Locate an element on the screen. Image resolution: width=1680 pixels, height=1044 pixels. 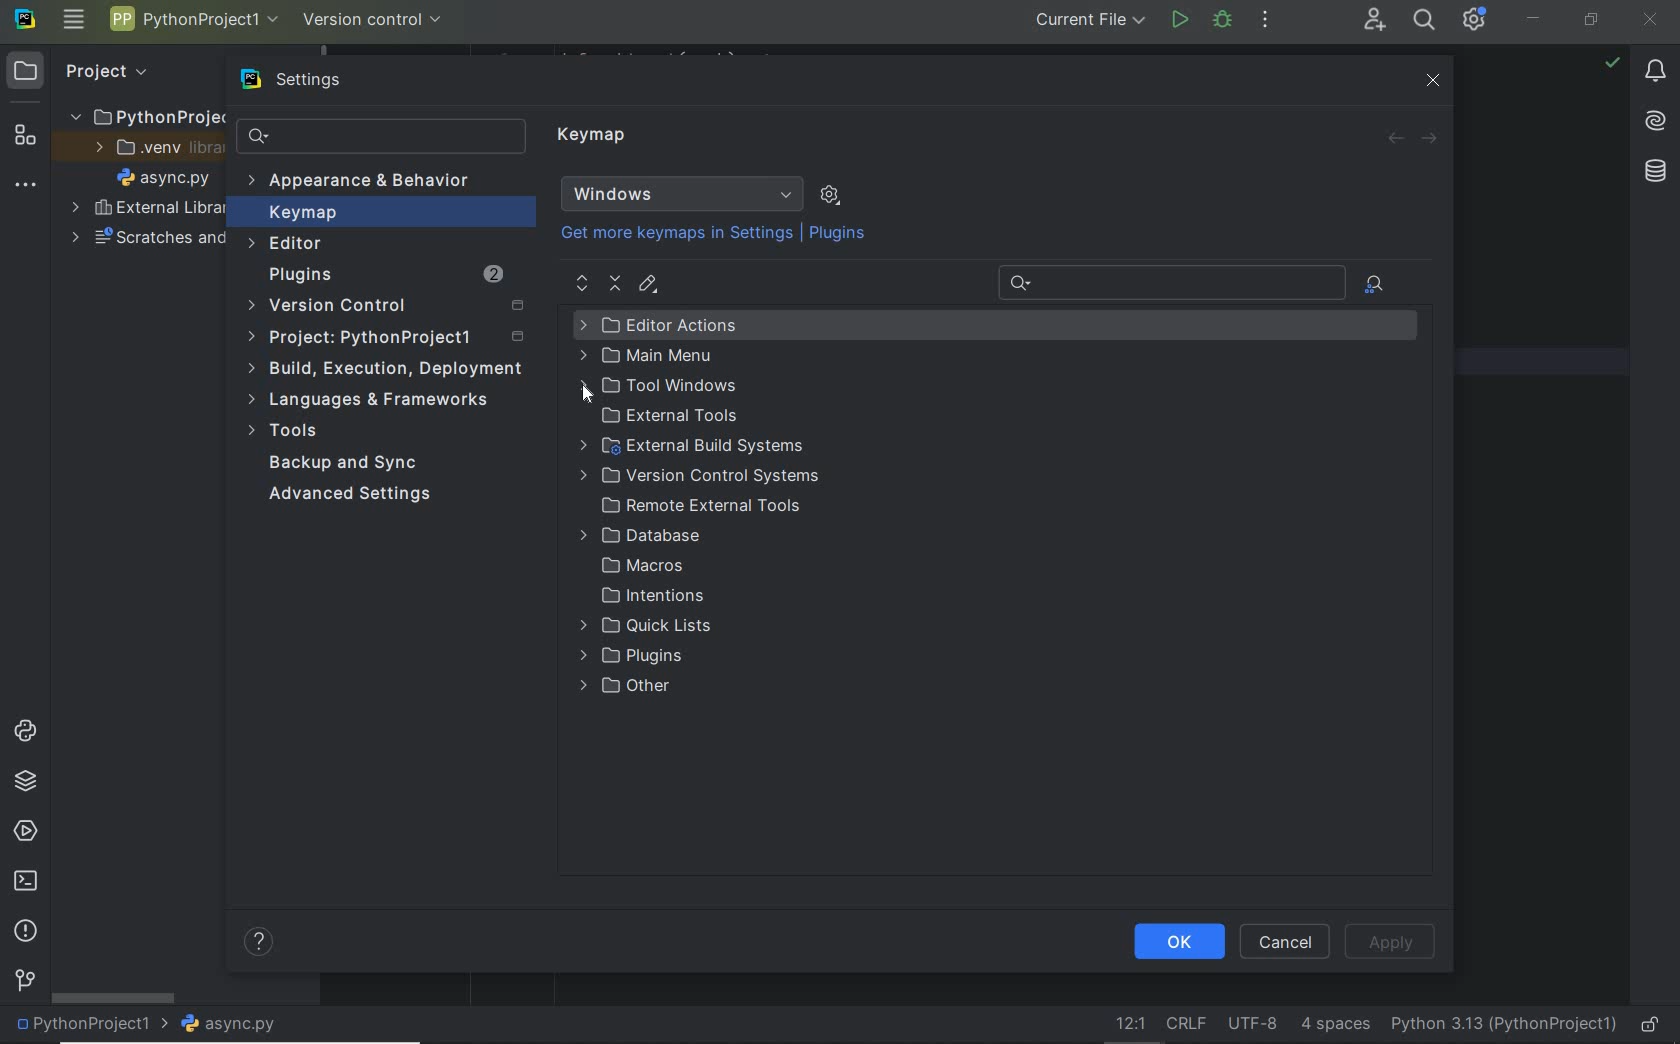
close is located at coordinates (1652, 18).